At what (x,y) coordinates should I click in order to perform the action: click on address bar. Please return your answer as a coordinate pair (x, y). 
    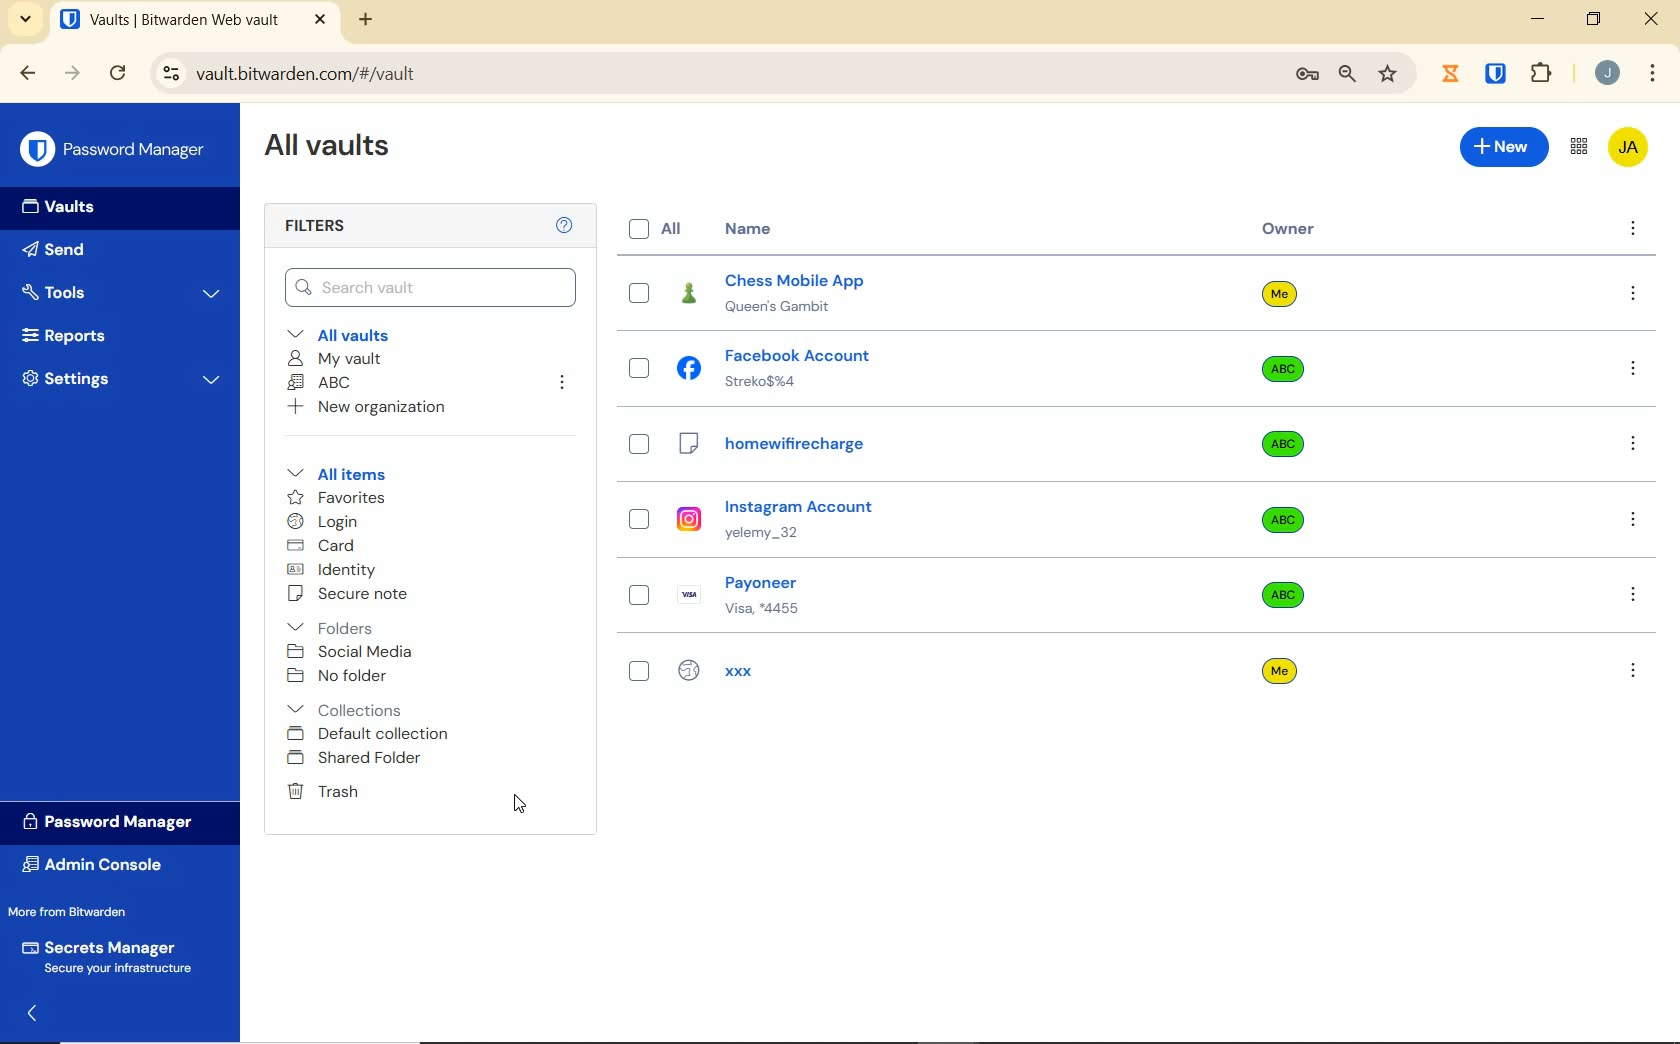
    Looking at the image, I should click on (710, 74).